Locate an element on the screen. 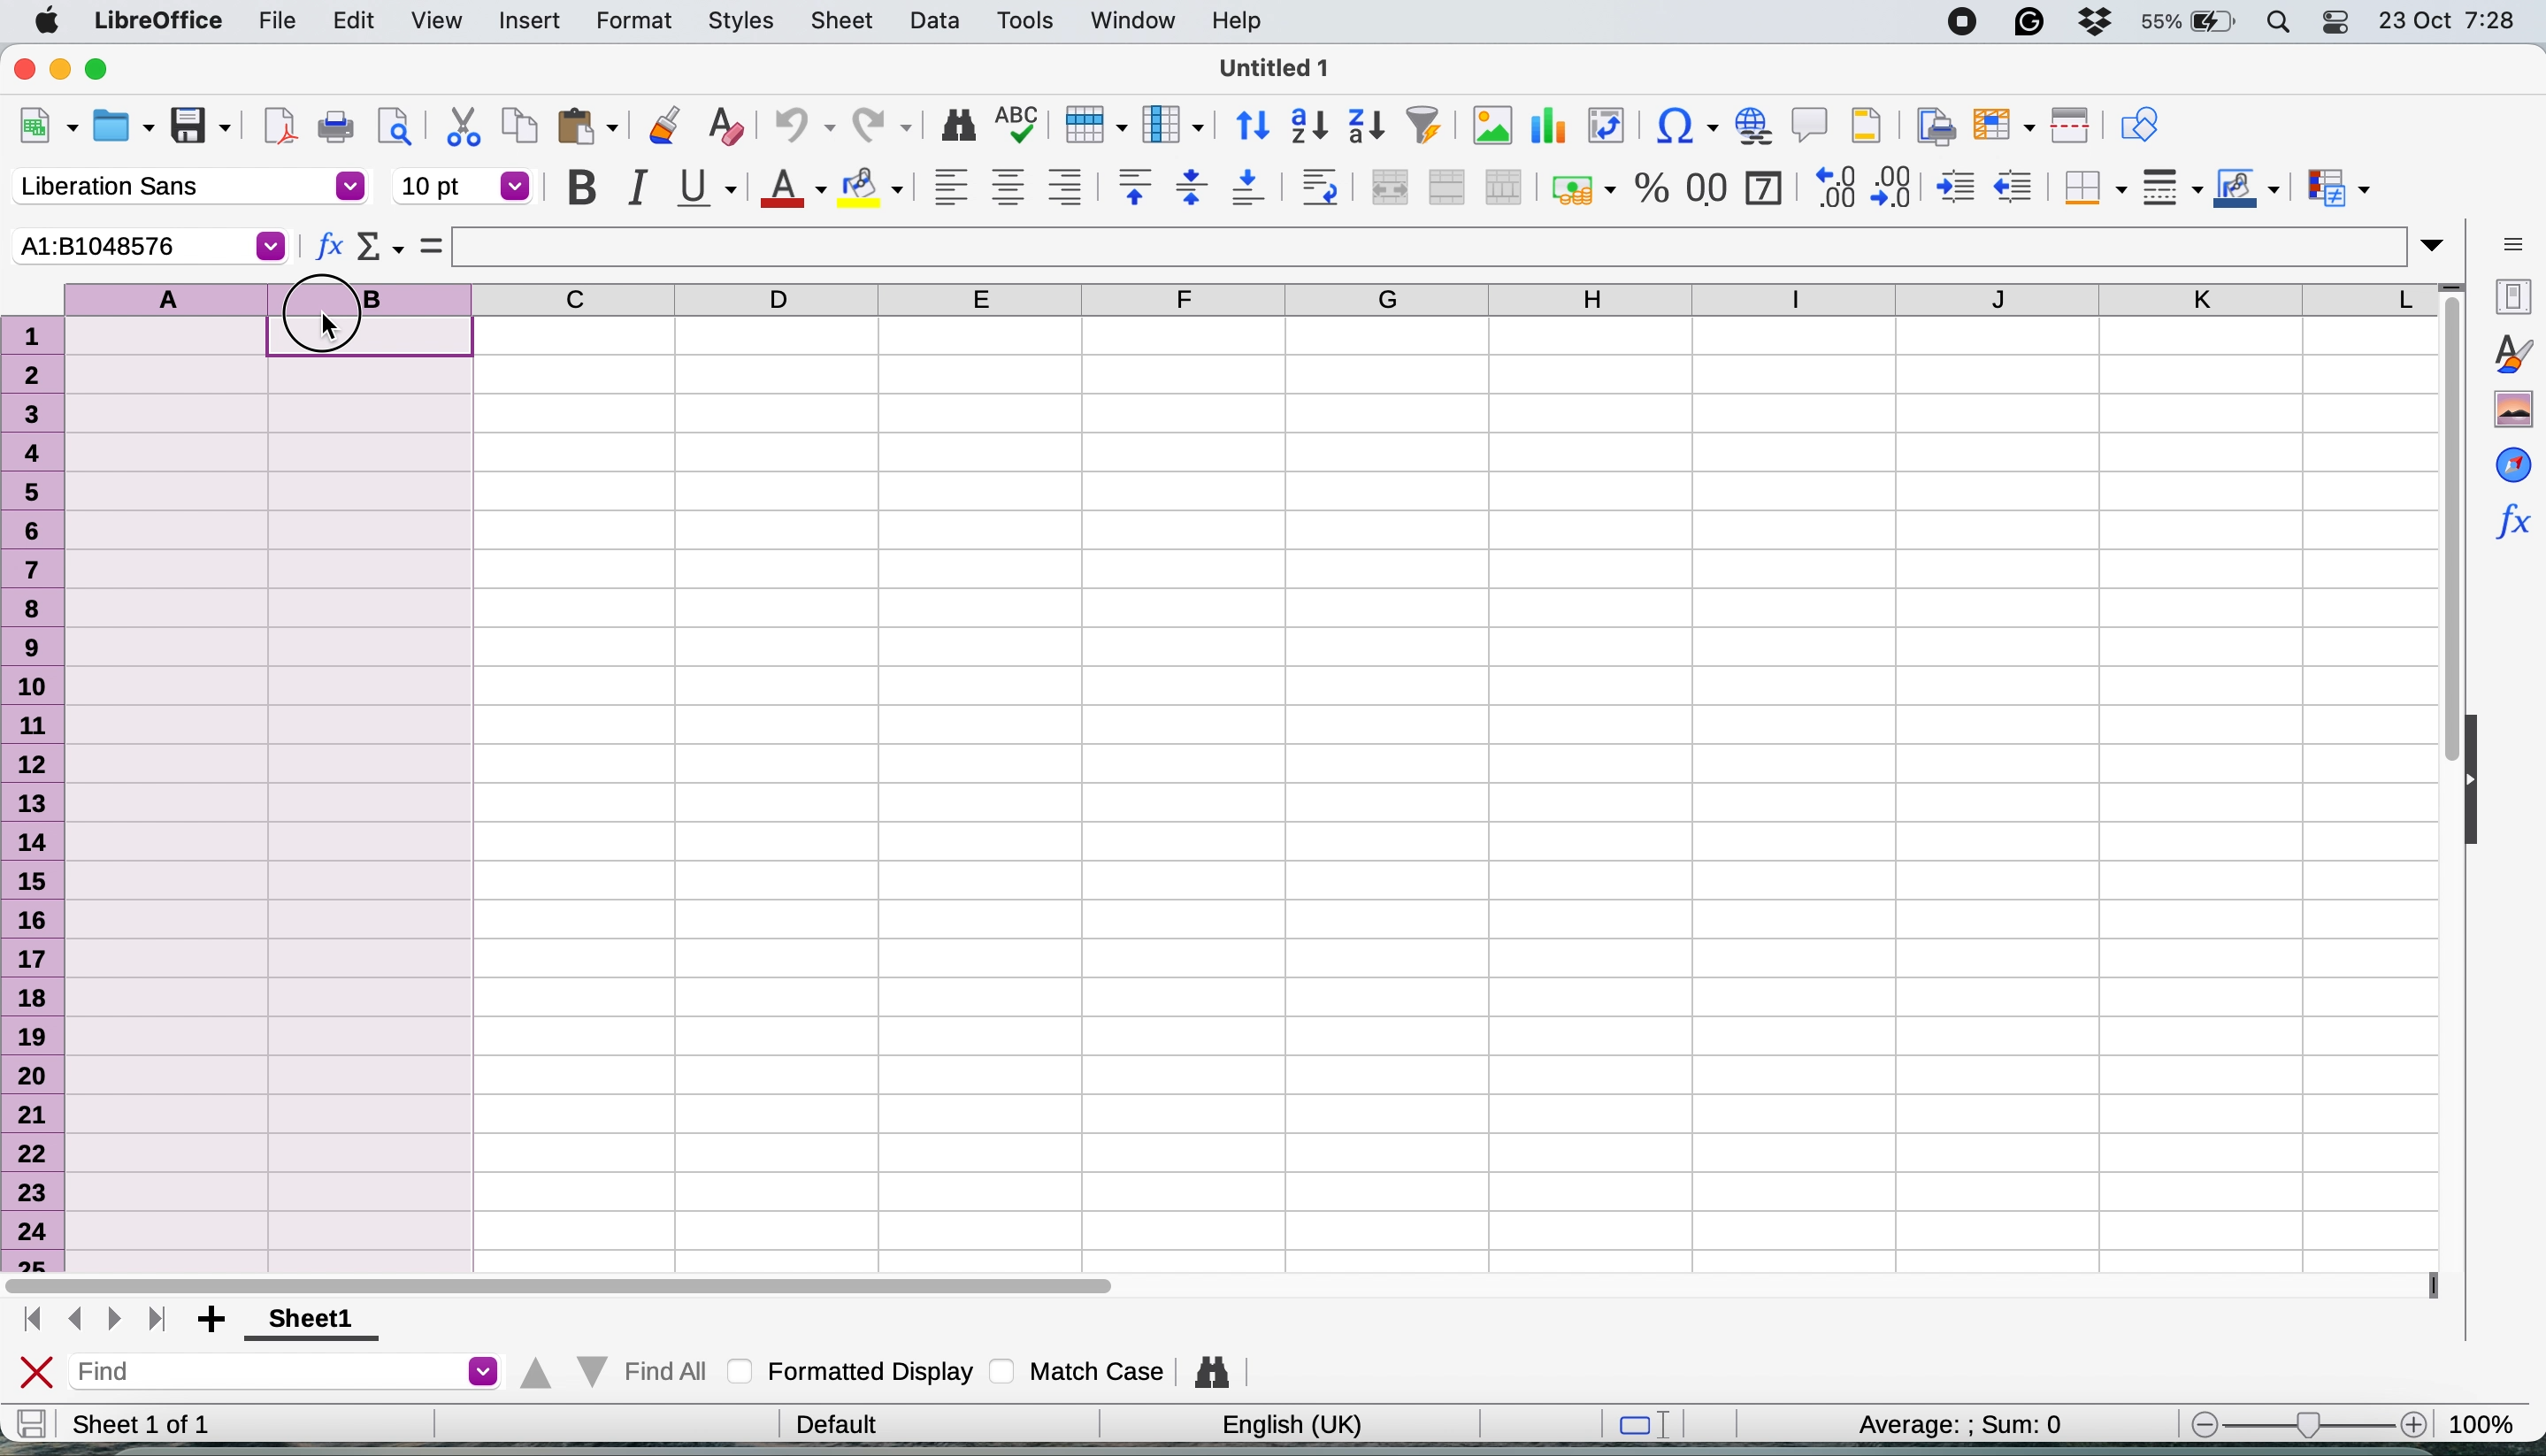 This screenshot has width=2546, height=1456. edit is located at coordinates (354, 23).